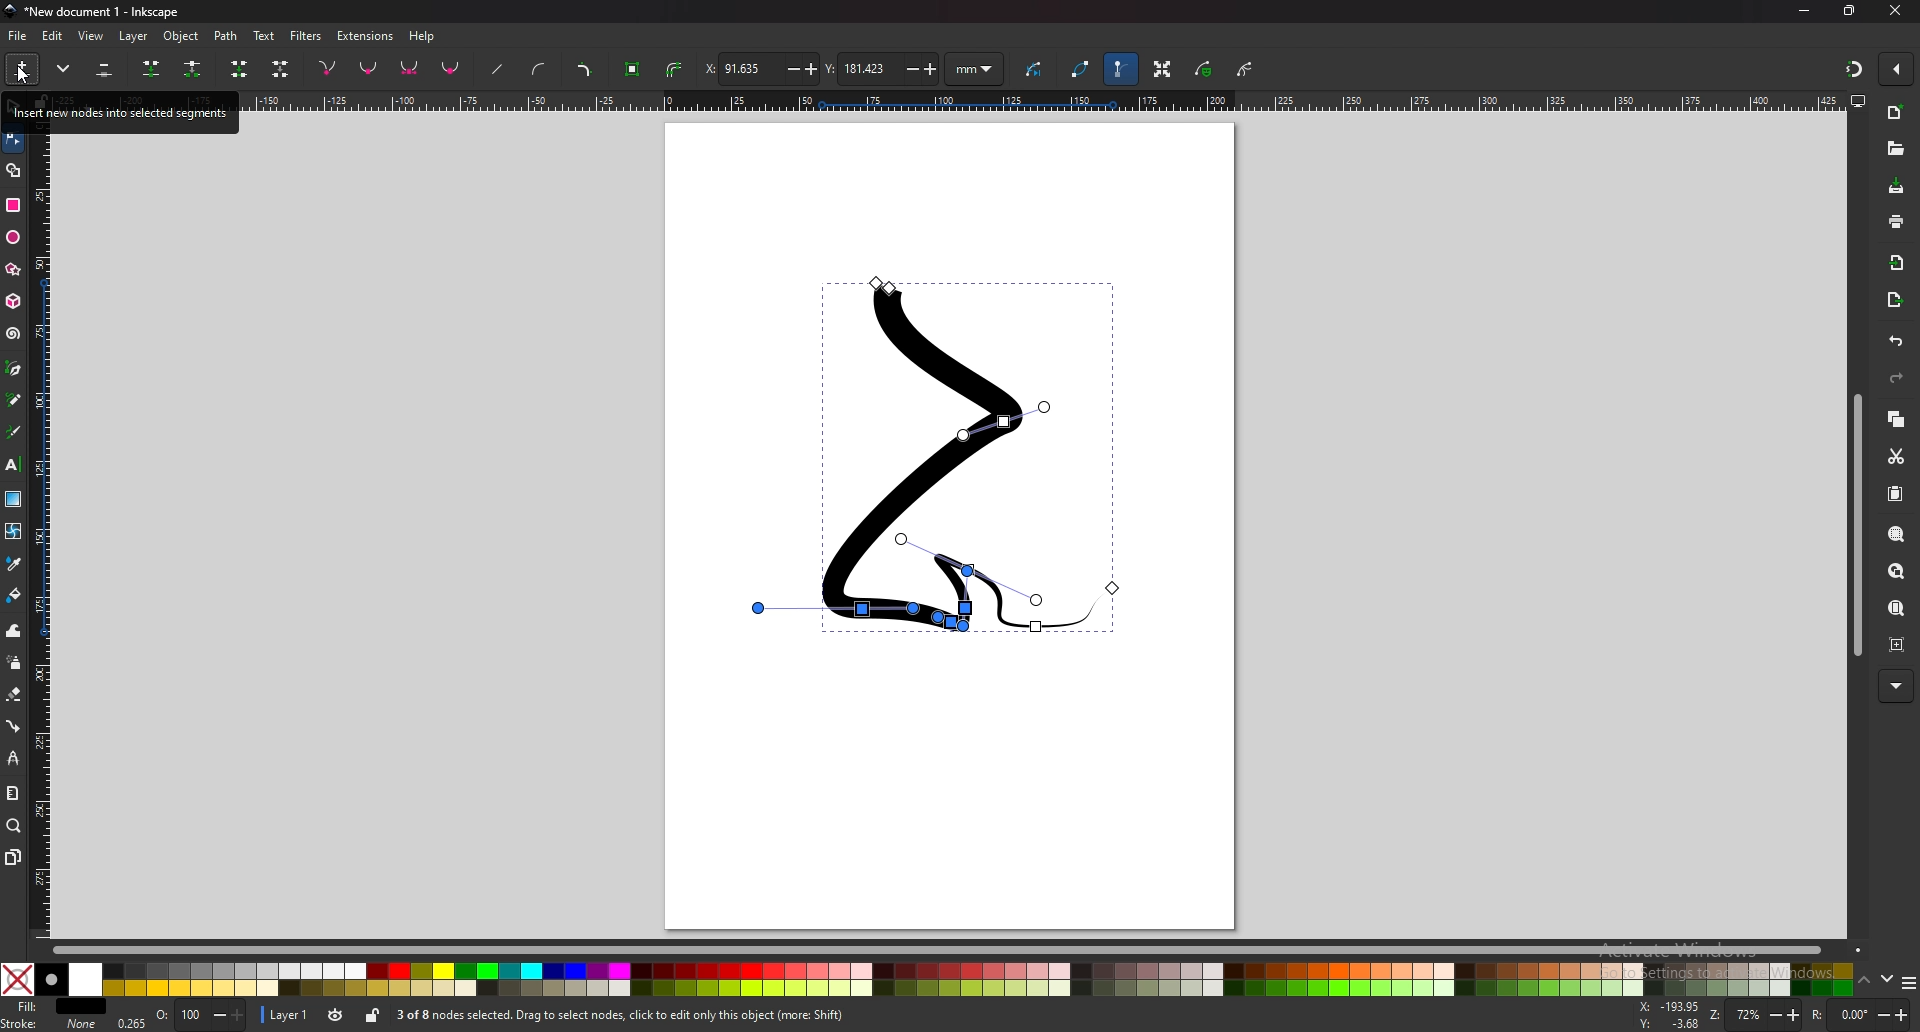 This screenshot has width=1920, height=1032. I want to click on add corners lpe, so click(586, 69).